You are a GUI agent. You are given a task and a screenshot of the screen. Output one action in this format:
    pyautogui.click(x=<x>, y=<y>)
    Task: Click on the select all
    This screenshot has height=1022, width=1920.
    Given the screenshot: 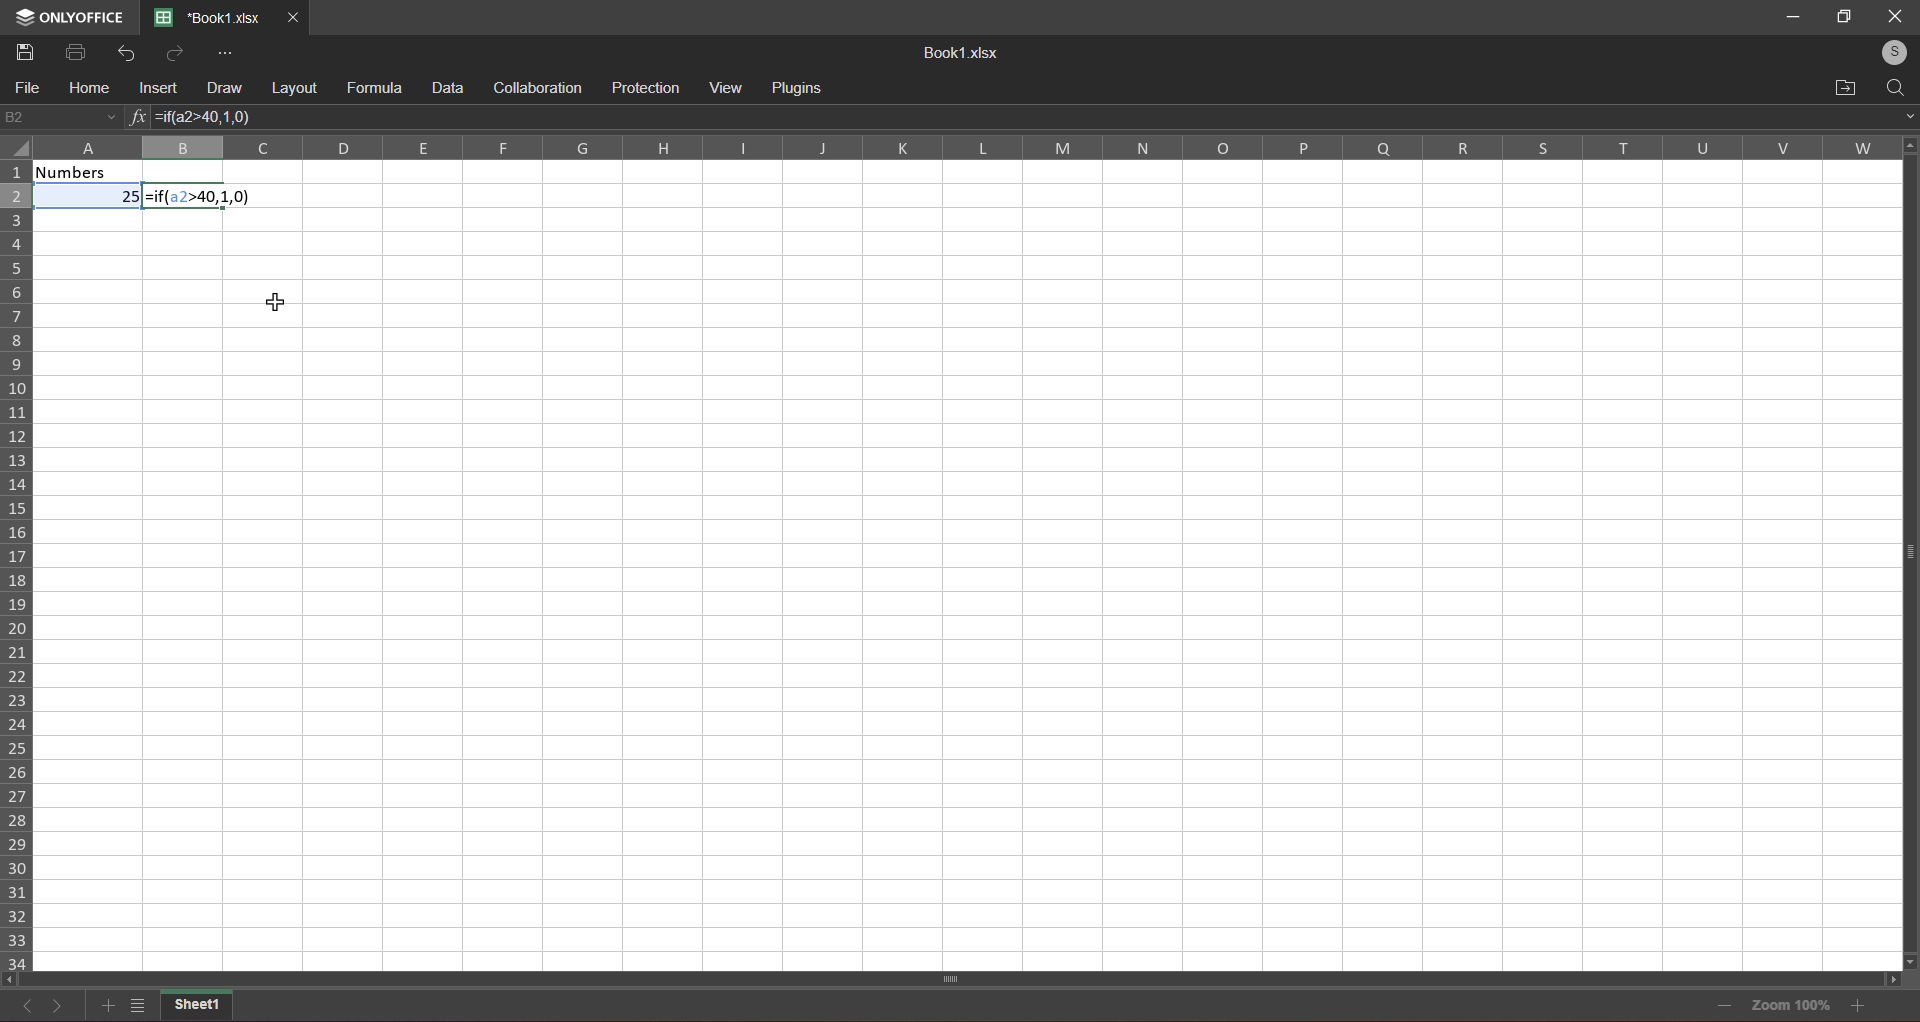 What is the action you would take?
    pyautogui.click(x=18, y=153)
    